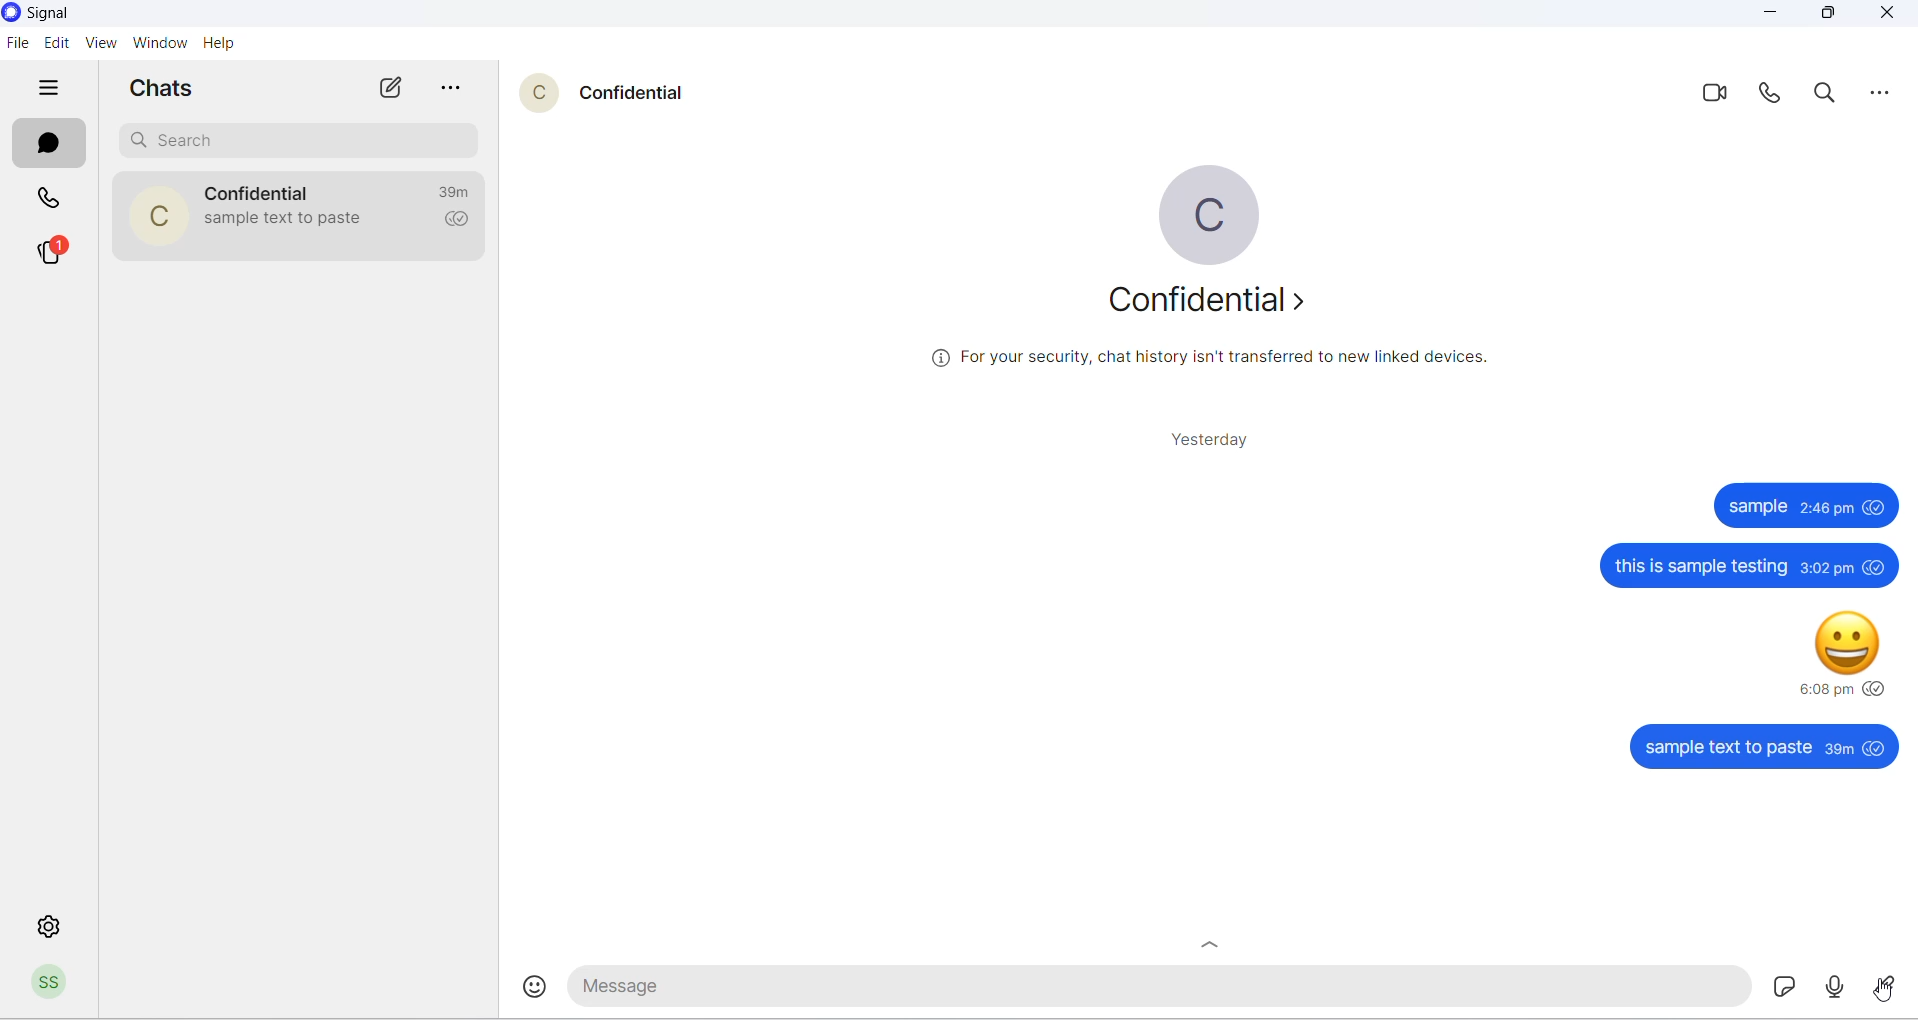  I want to click on voice note, so click(1830, 986).